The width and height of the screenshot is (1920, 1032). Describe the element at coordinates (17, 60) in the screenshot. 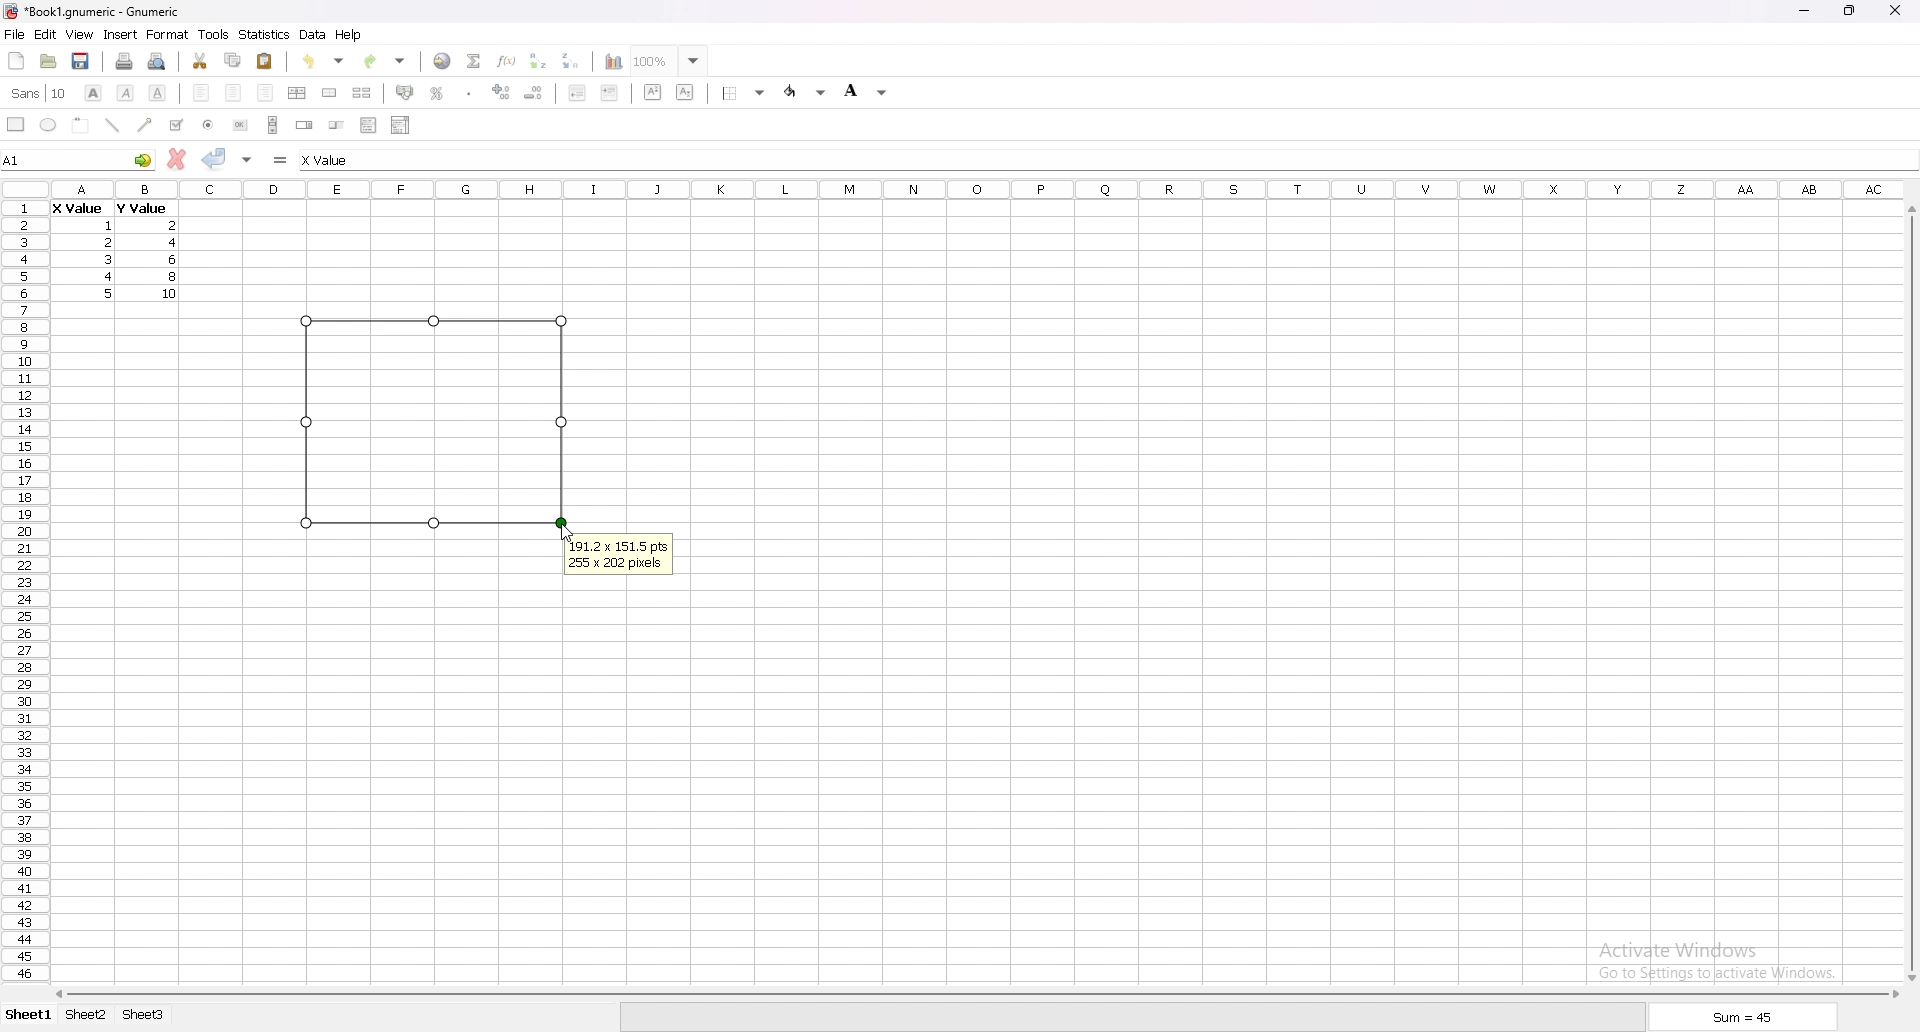

I see `new` at that location.